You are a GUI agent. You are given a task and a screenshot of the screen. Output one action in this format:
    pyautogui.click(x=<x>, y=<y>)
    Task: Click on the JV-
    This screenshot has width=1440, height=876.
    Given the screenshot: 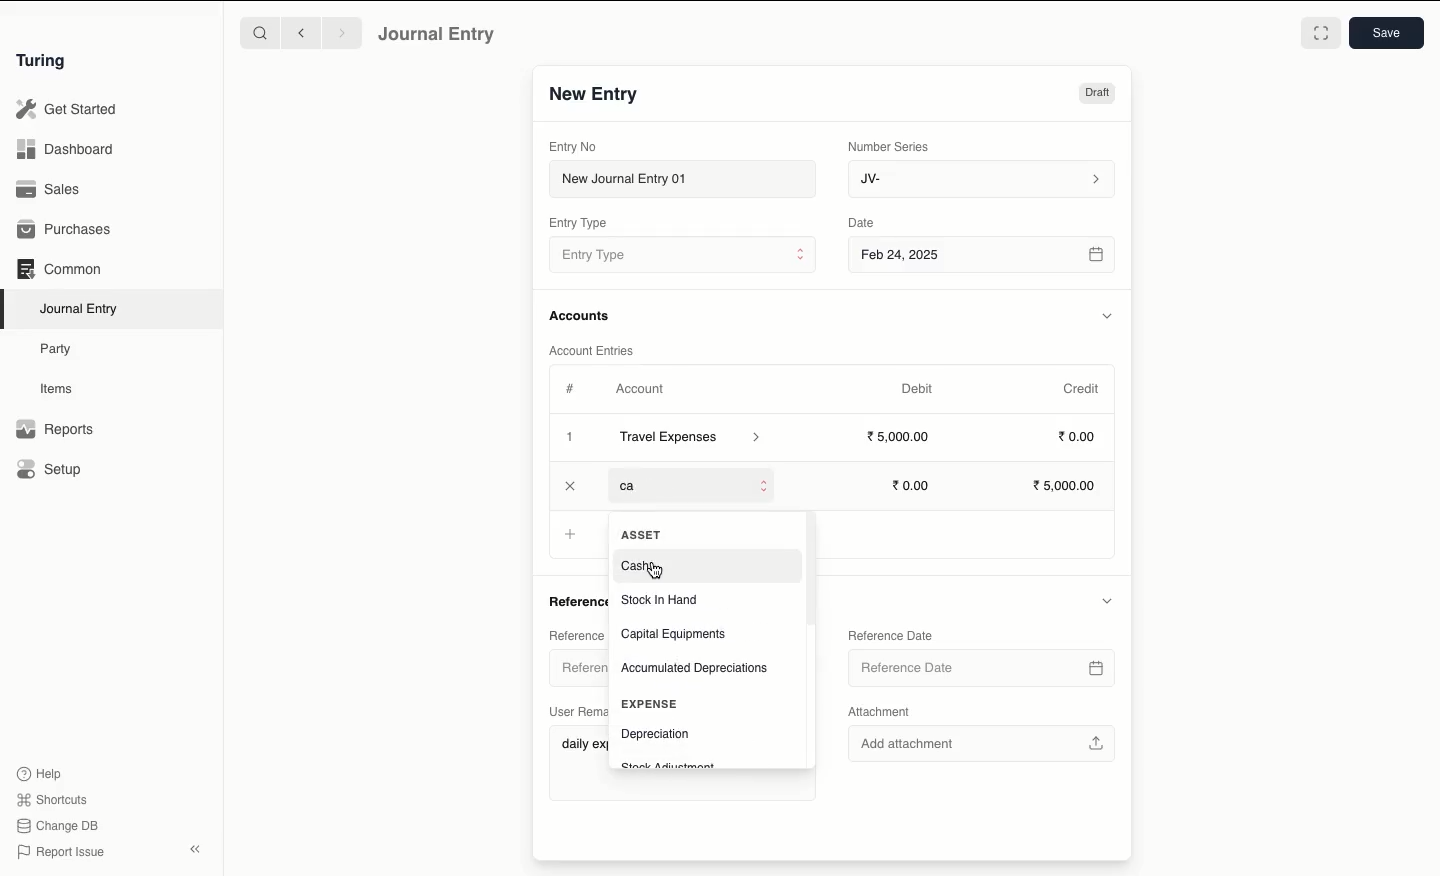 What is the action you would take?
    pyautogui.click(x=983, y=180)
    